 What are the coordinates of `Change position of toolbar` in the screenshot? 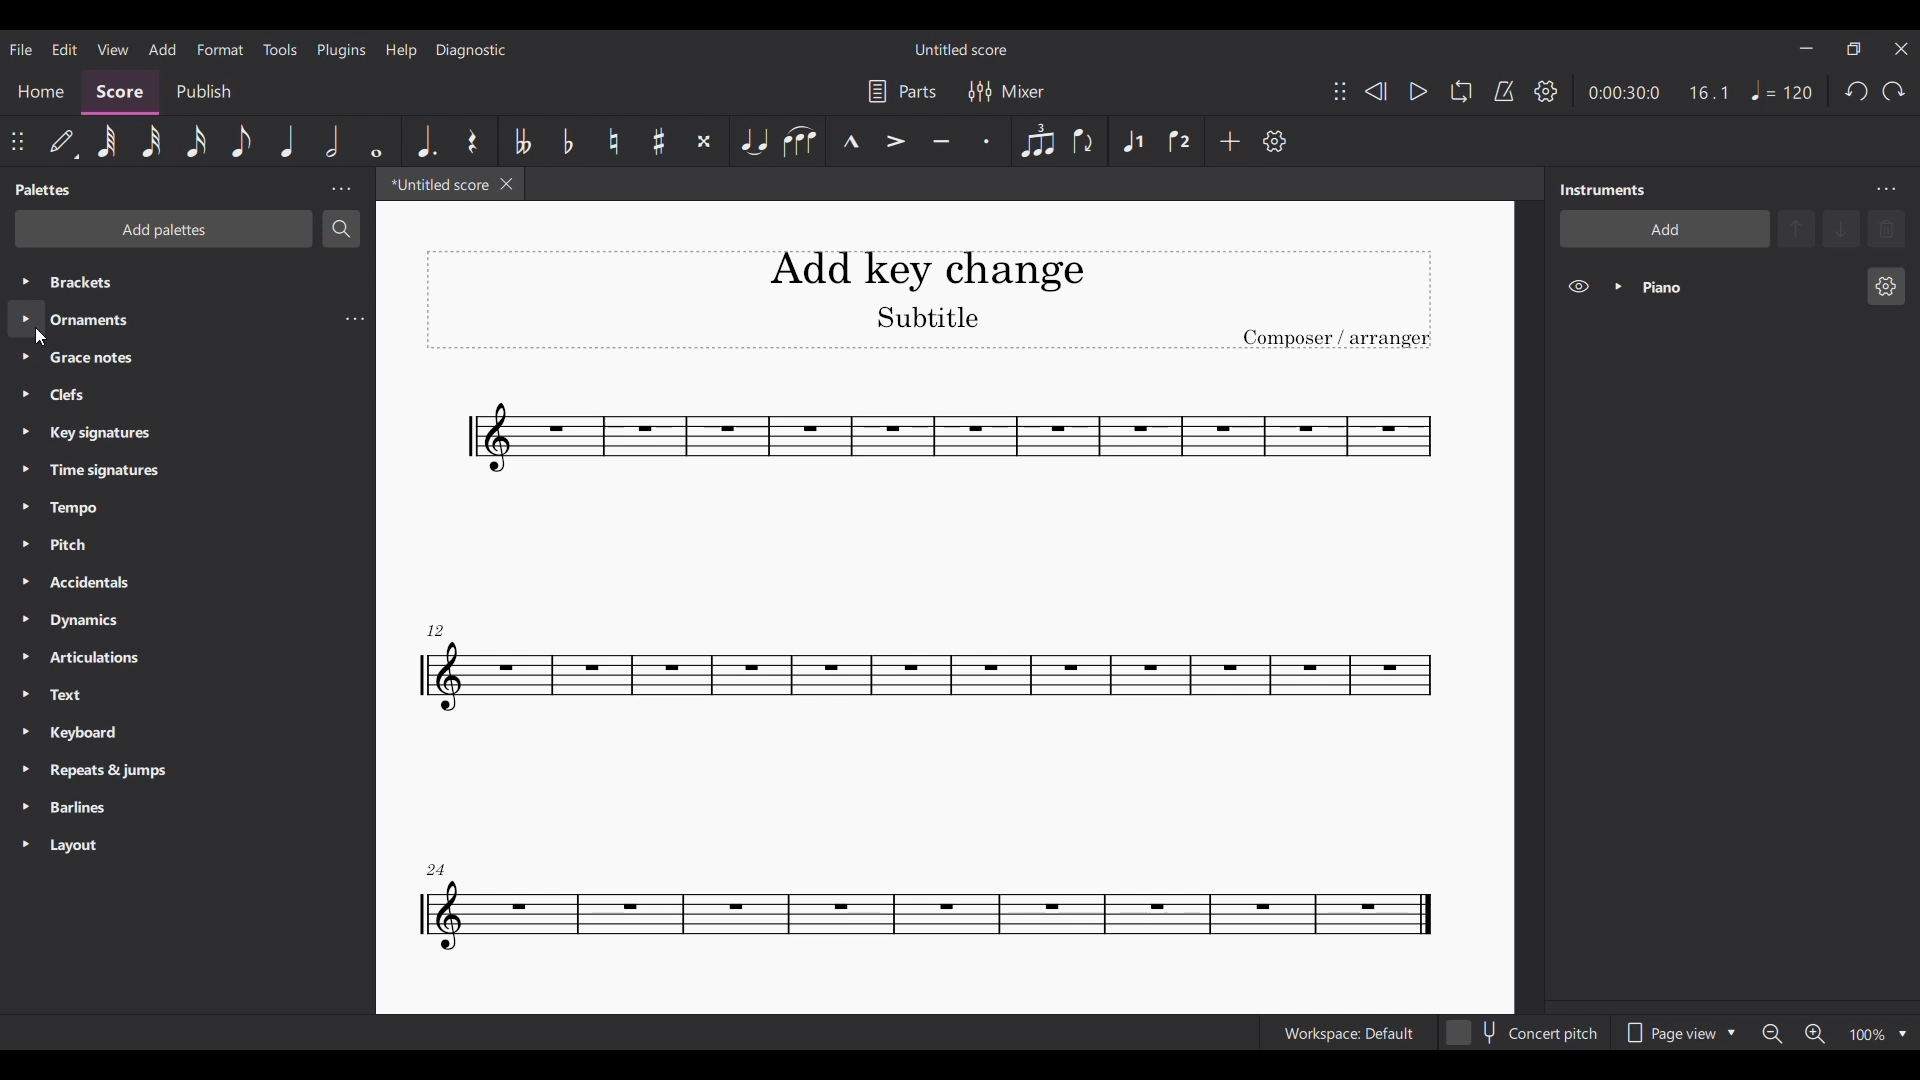 It's located at (17, 142).